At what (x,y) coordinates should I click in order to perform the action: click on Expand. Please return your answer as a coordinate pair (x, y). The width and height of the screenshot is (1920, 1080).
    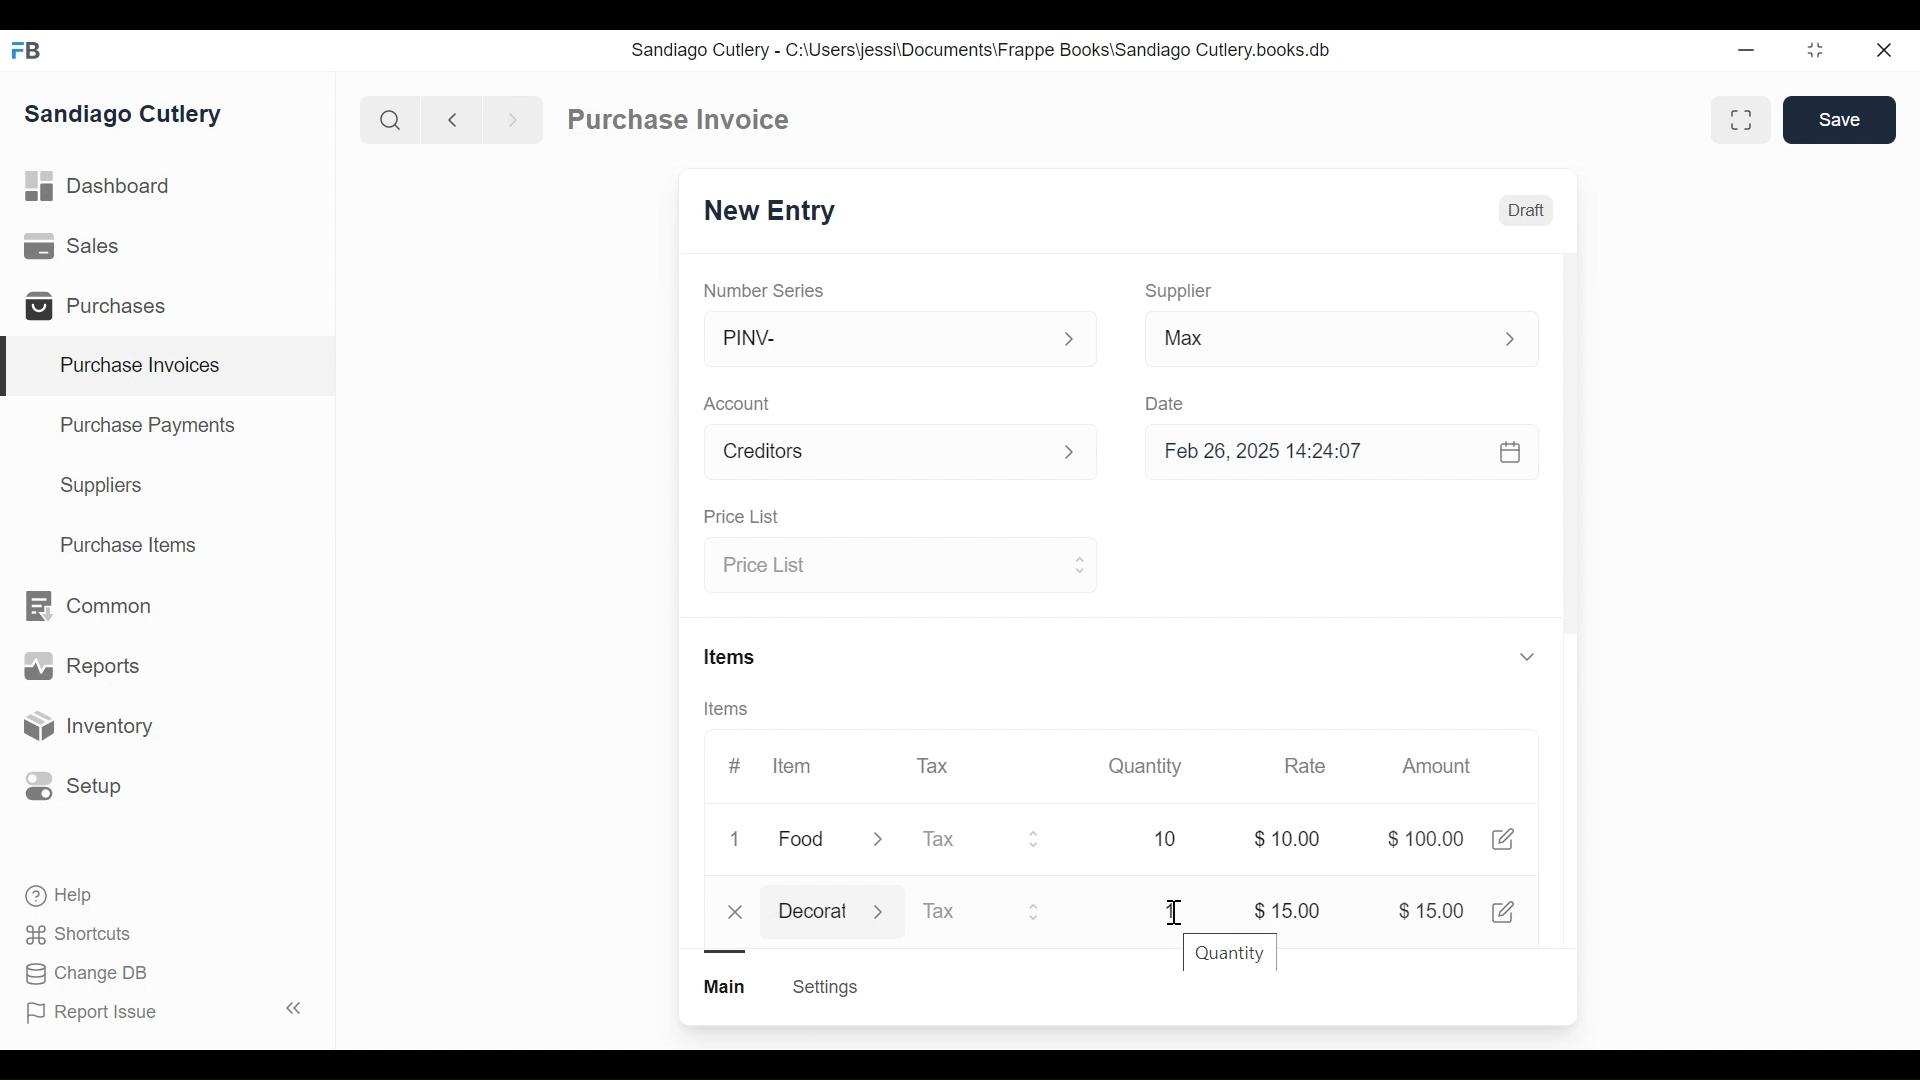
    Looking at the image, I should click on (883, 912).